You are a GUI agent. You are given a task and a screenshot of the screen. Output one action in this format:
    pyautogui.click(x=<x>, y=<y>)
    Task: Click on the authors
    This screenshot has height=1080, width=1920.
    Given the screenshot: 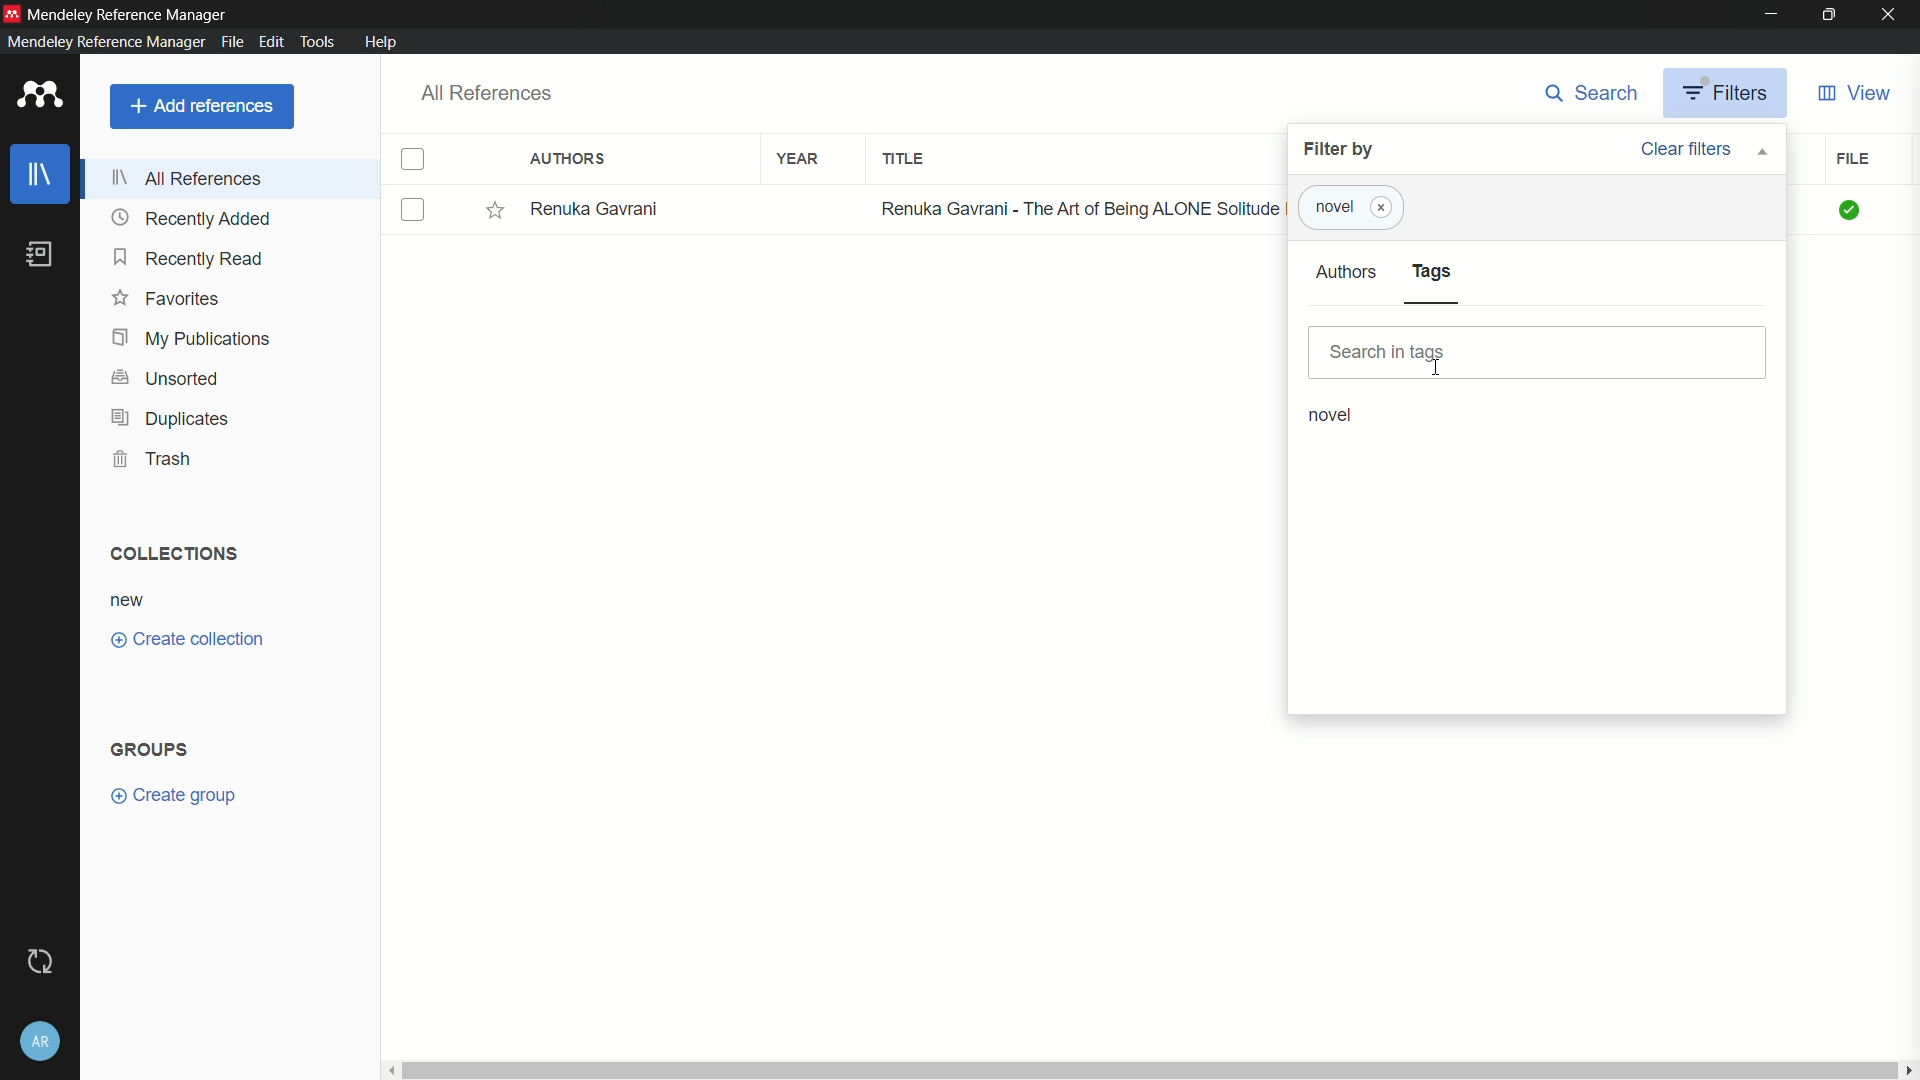 What is the action you would take?
    pyautogui.click(x=567, y=159)
    